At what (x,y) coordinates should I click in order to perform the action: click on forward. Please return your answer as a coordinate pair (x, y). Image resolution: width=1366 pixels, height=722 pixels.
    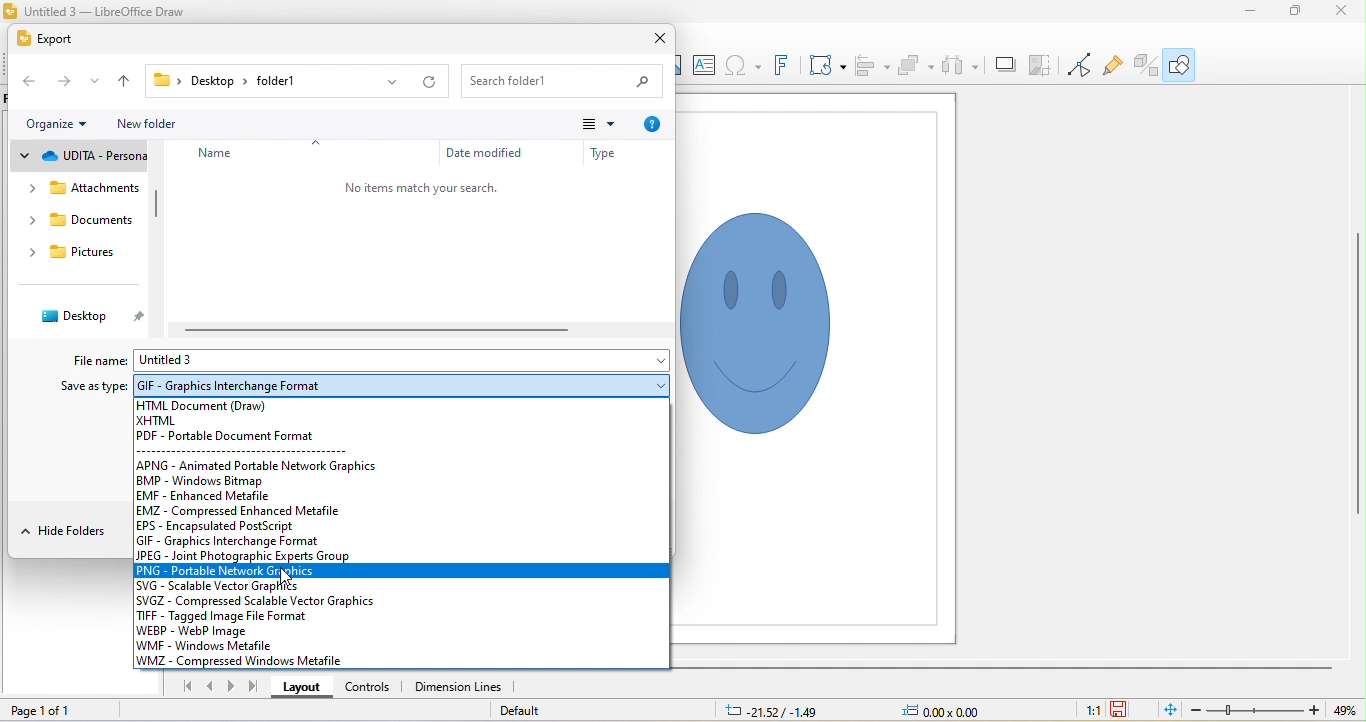
    Looking at the image, I should click on (61, 81).